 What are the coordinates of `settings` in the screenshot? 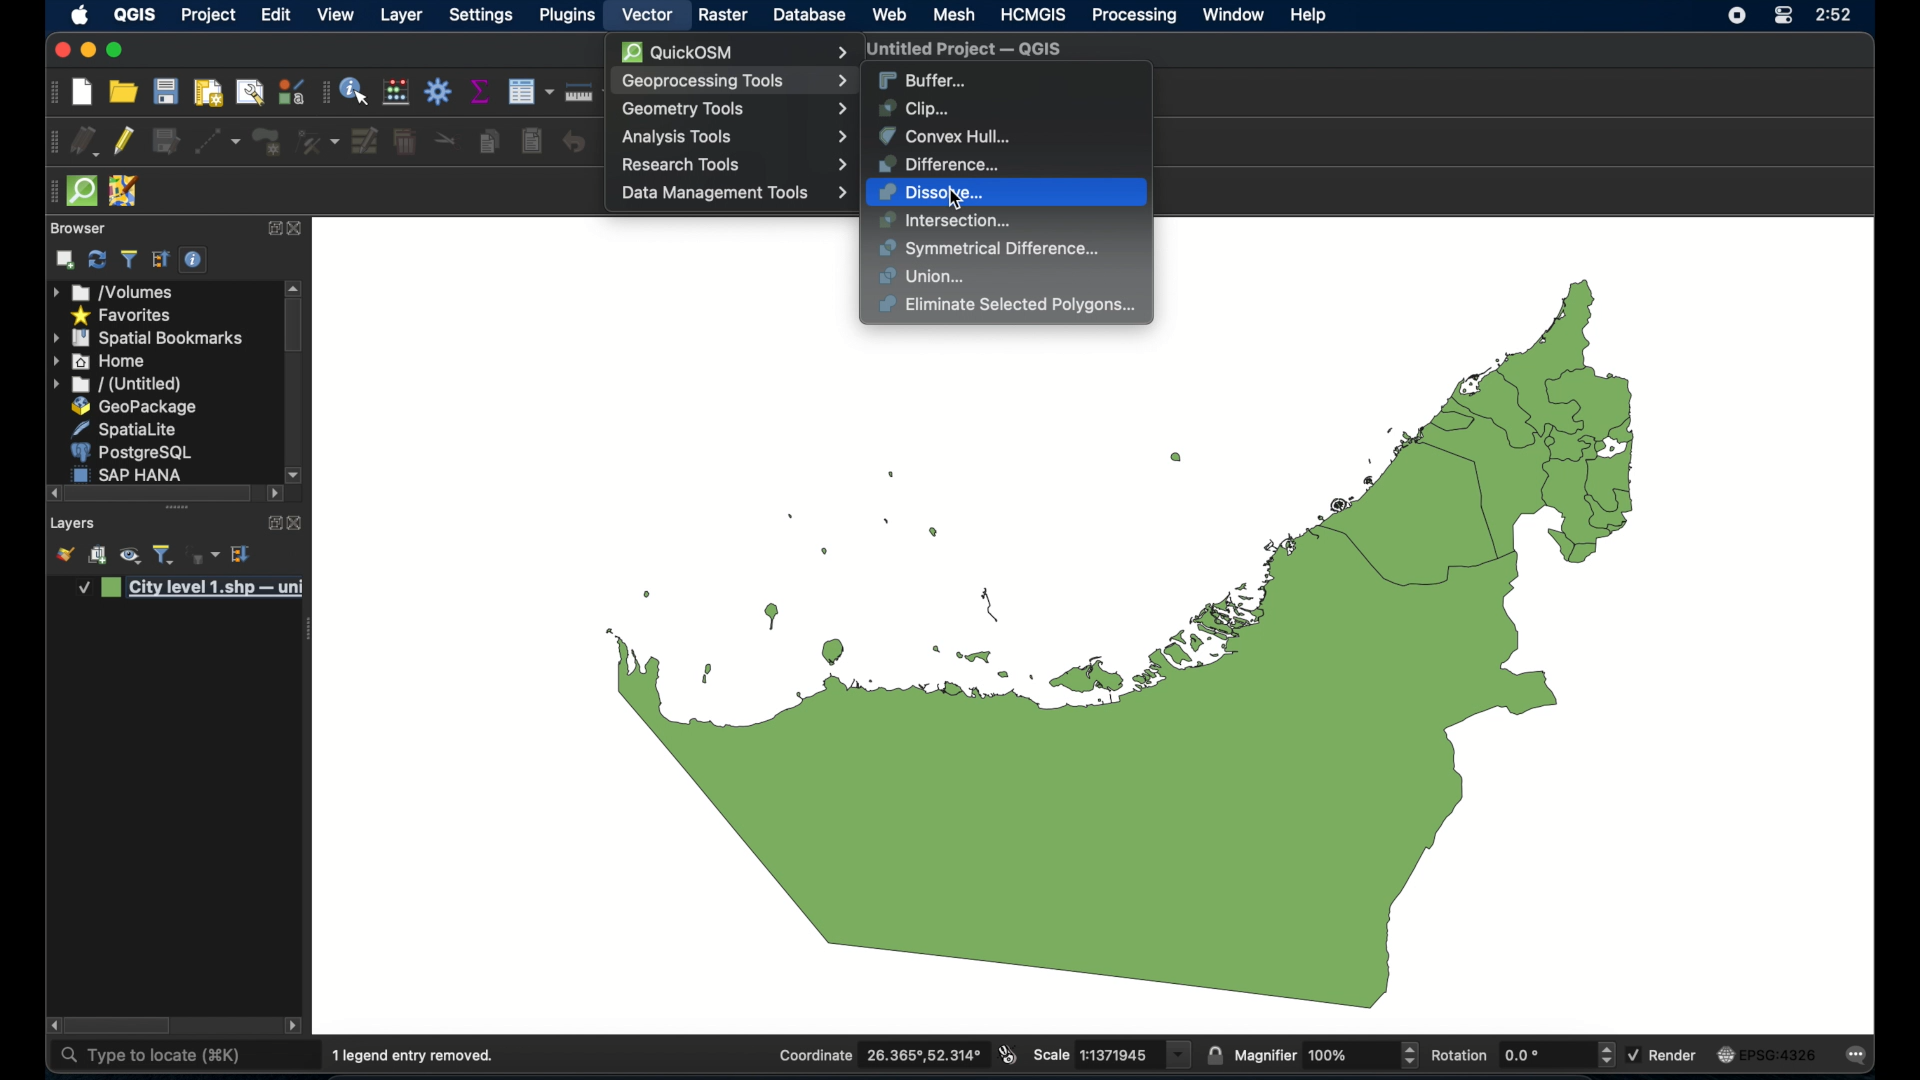 It's located at (482, 16).